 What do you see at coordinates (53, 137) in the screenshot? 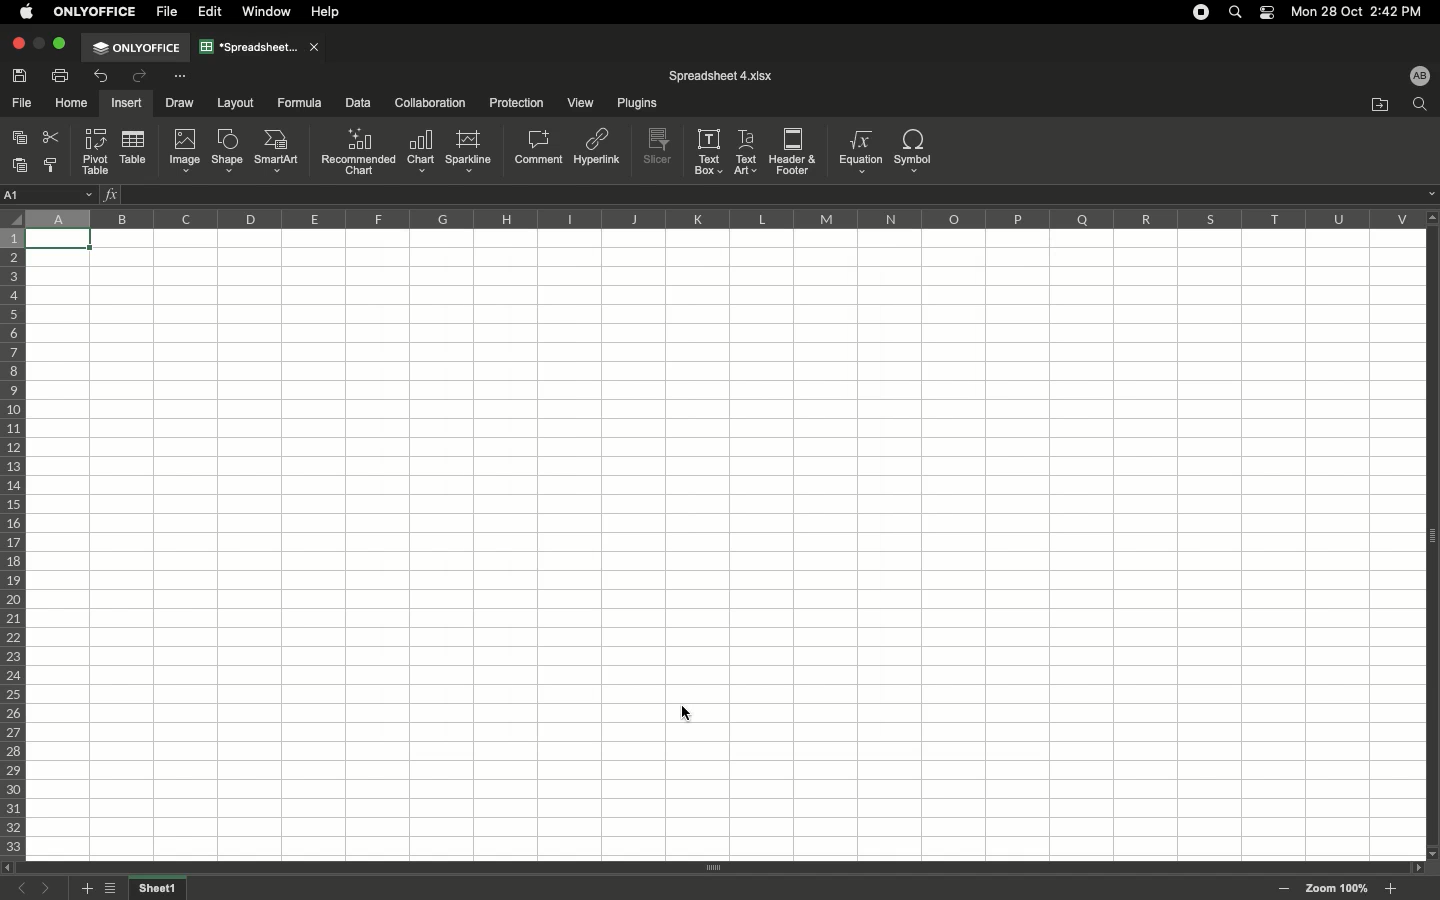
I see `Cut` at bounding box center [53, 137].